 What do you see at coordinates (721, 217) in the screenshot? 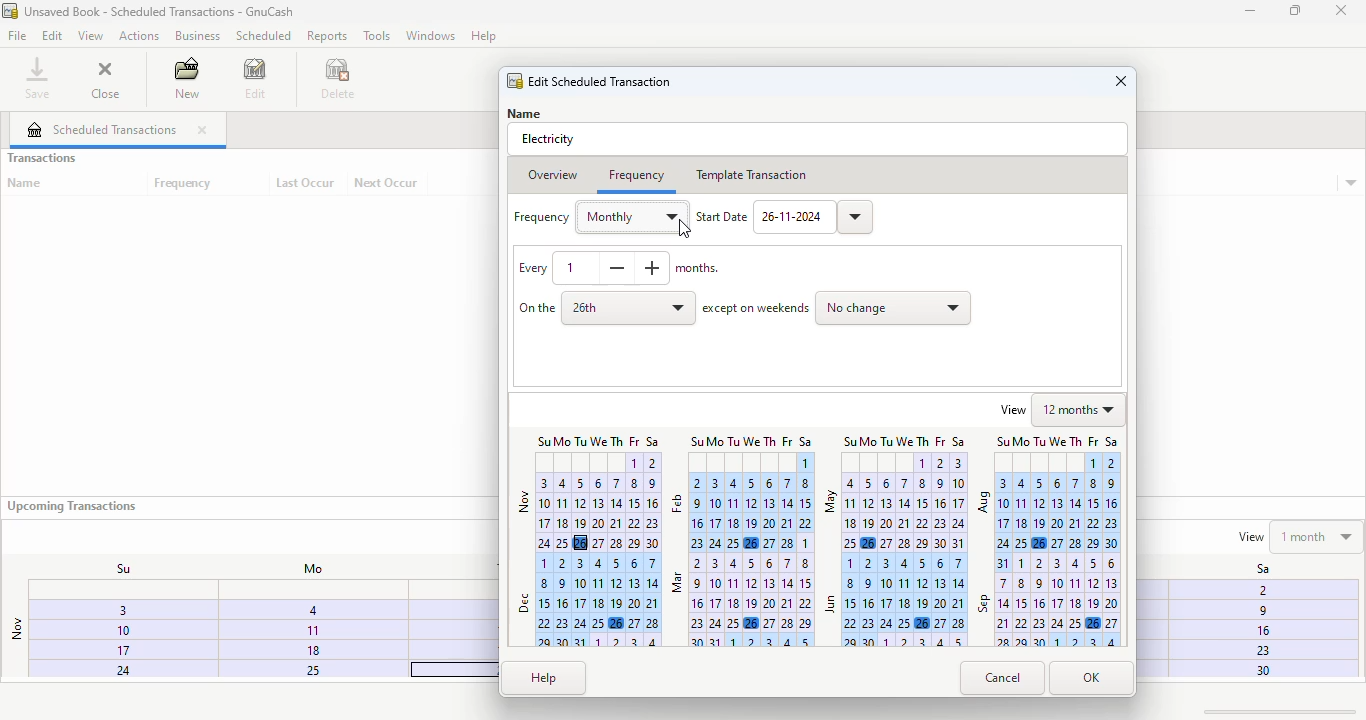
I see `Start Date` at bounding box center [721, 217].